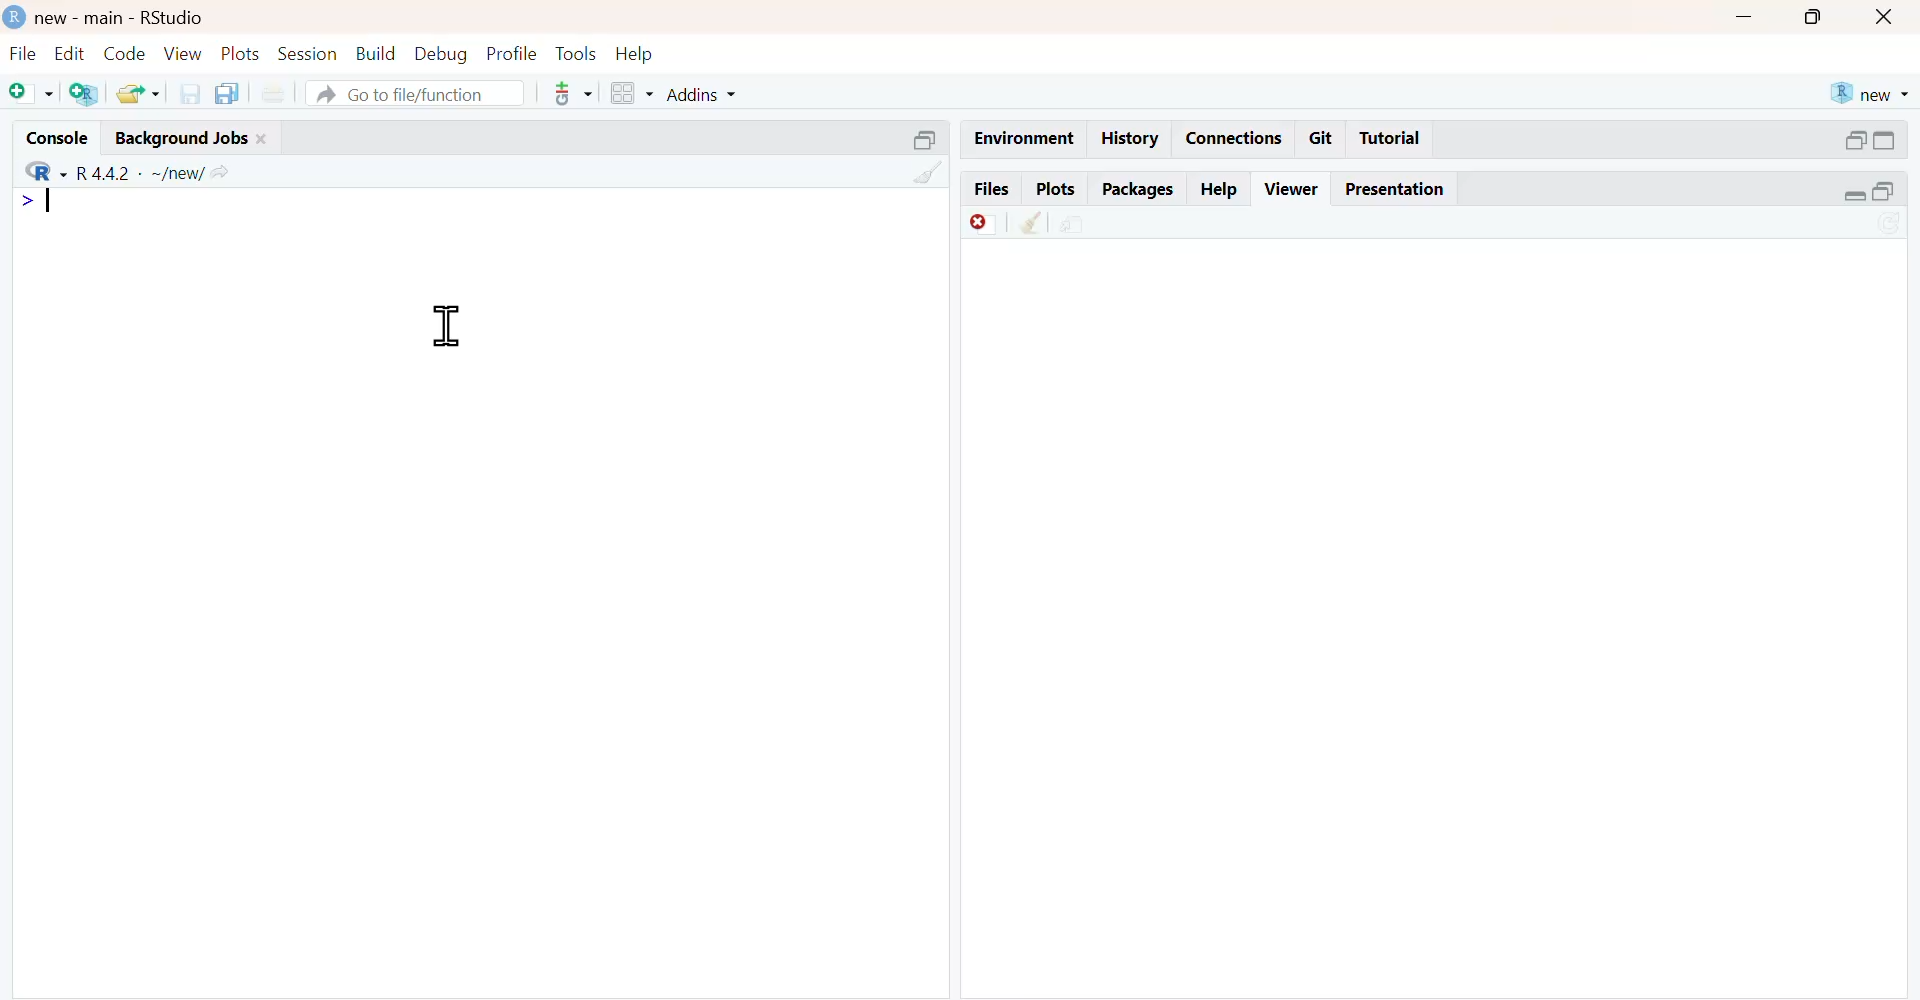 The width and height of the screenshot is (1920, 1000). What do you see at coordinates (576, 55) in the screenshot?
I see `tools` at bounding box center [576, 55].